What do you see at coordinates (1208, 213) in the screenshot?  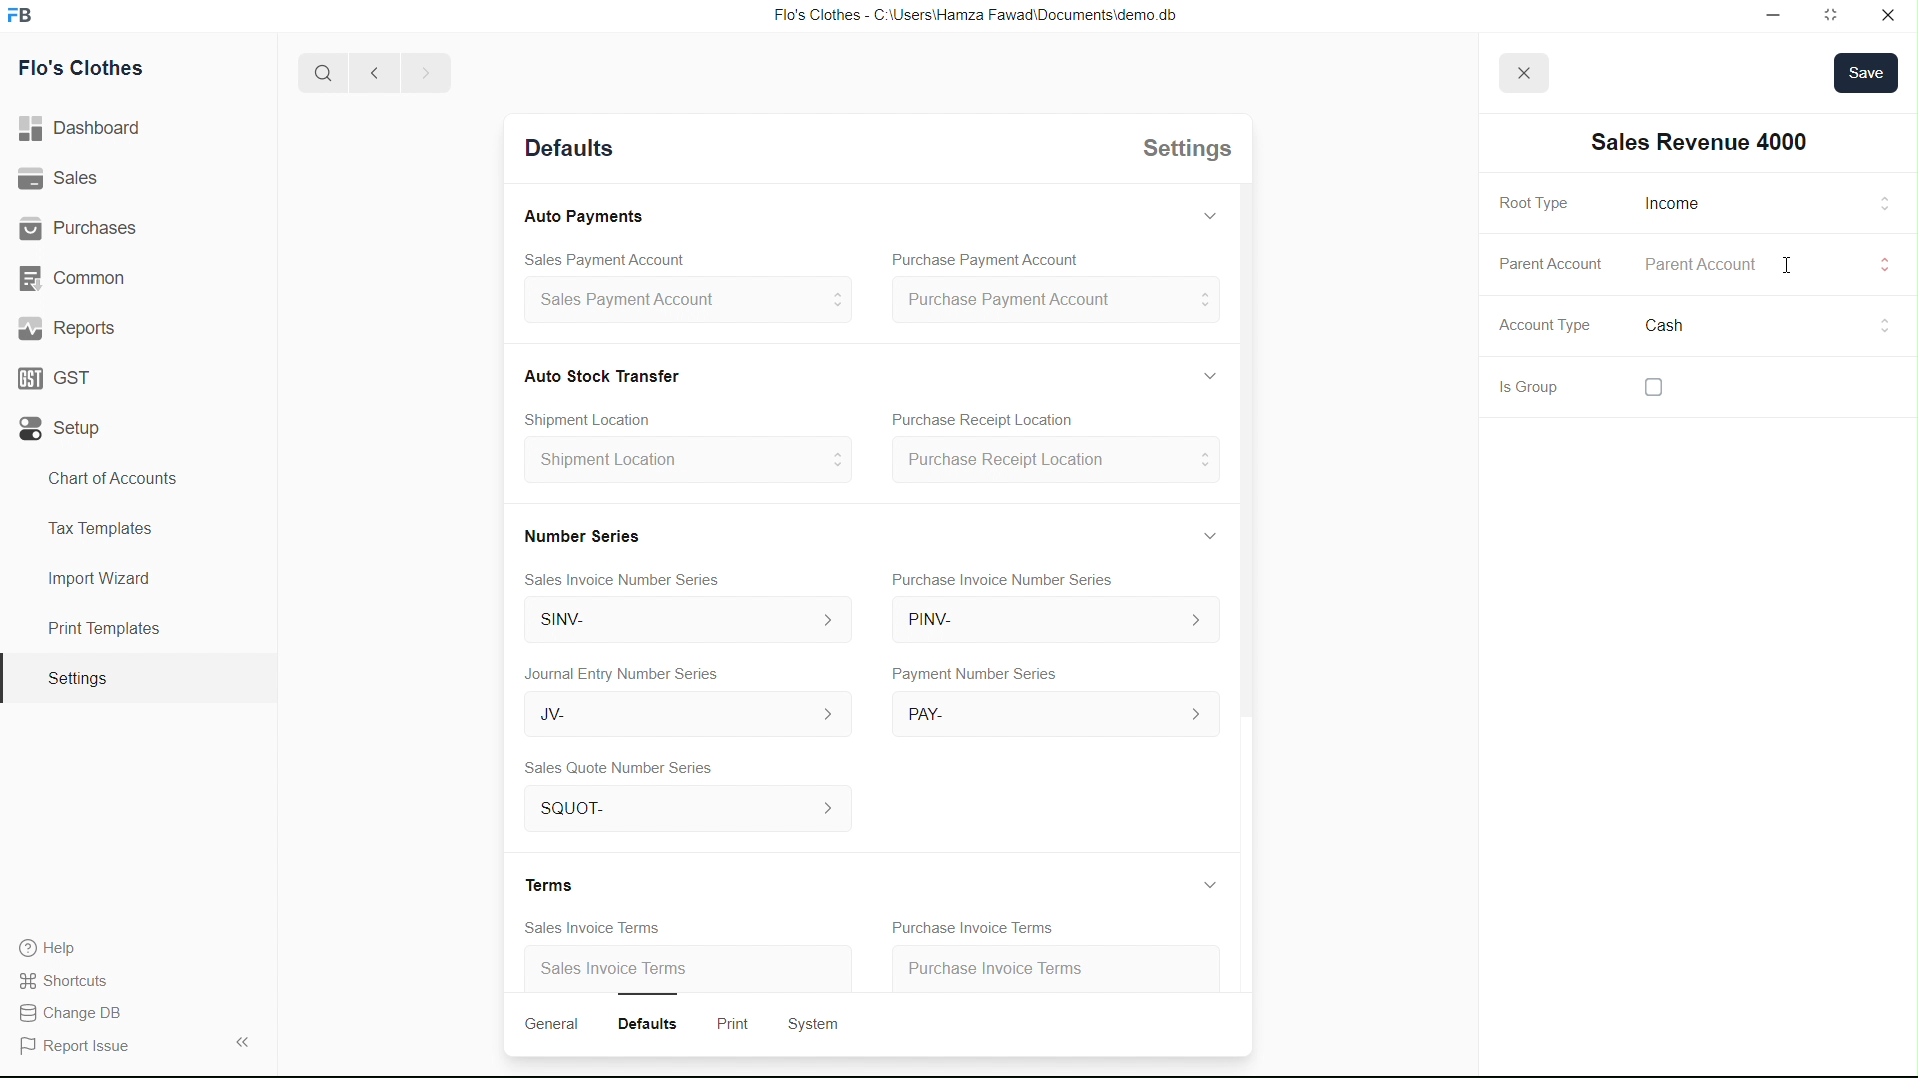 I see `Hide ` at bounding box center [1208, 213].